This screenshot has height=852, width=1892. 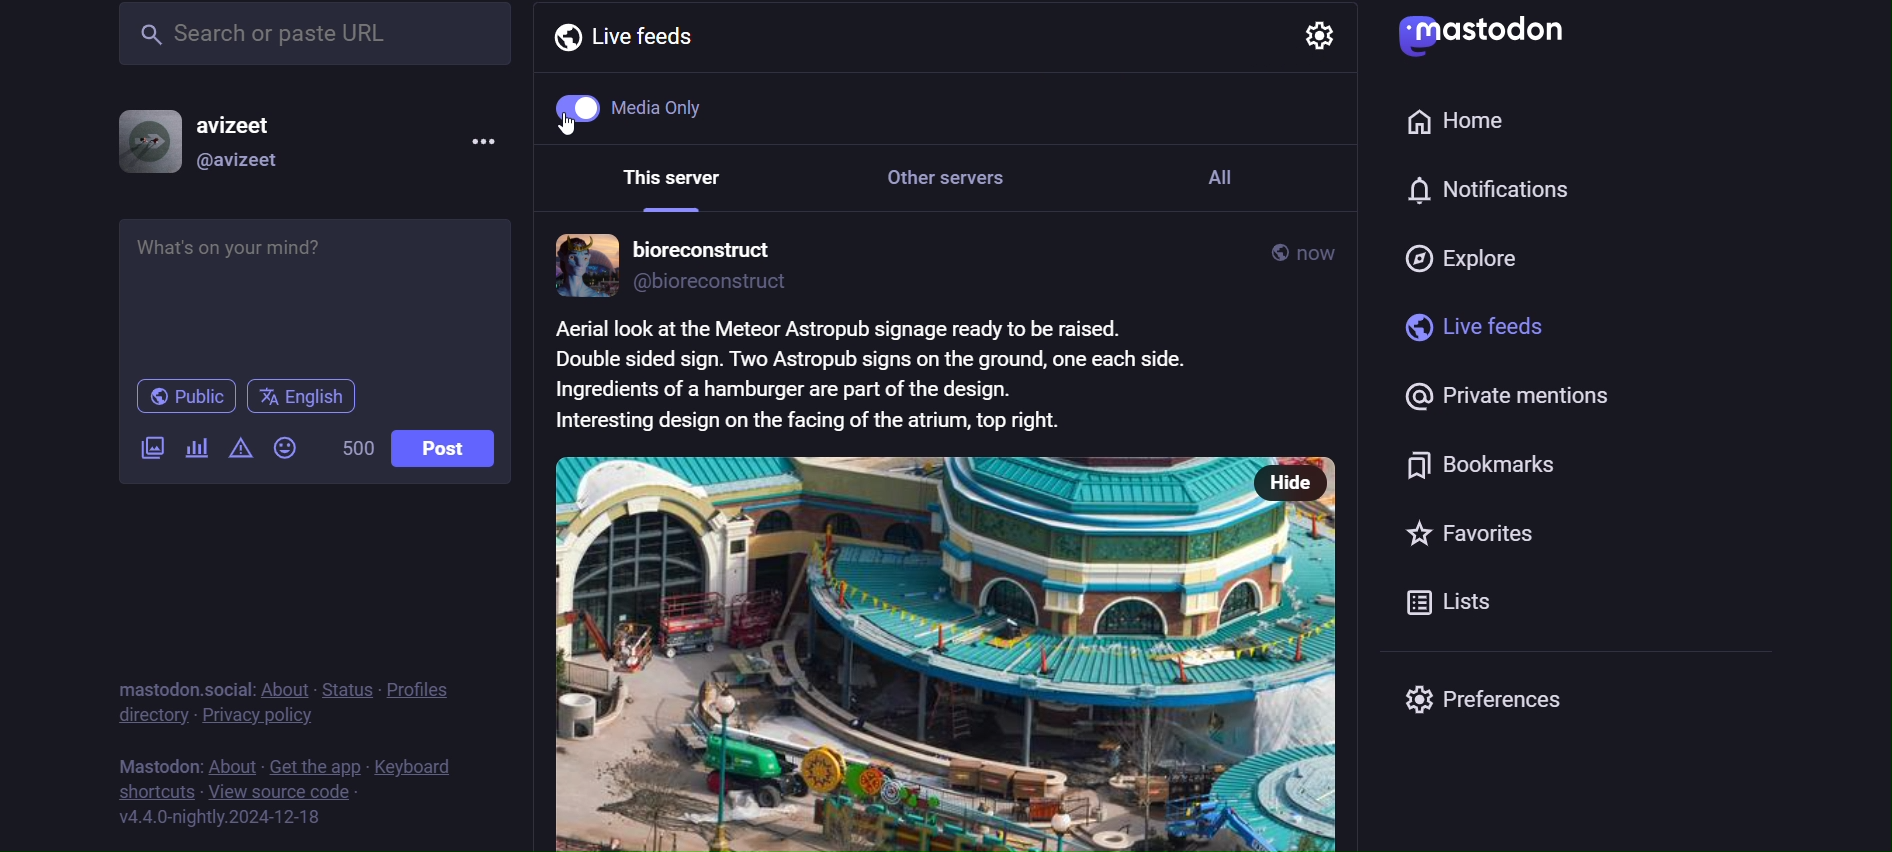 I want to click on menu, so click(x=489, y=140).